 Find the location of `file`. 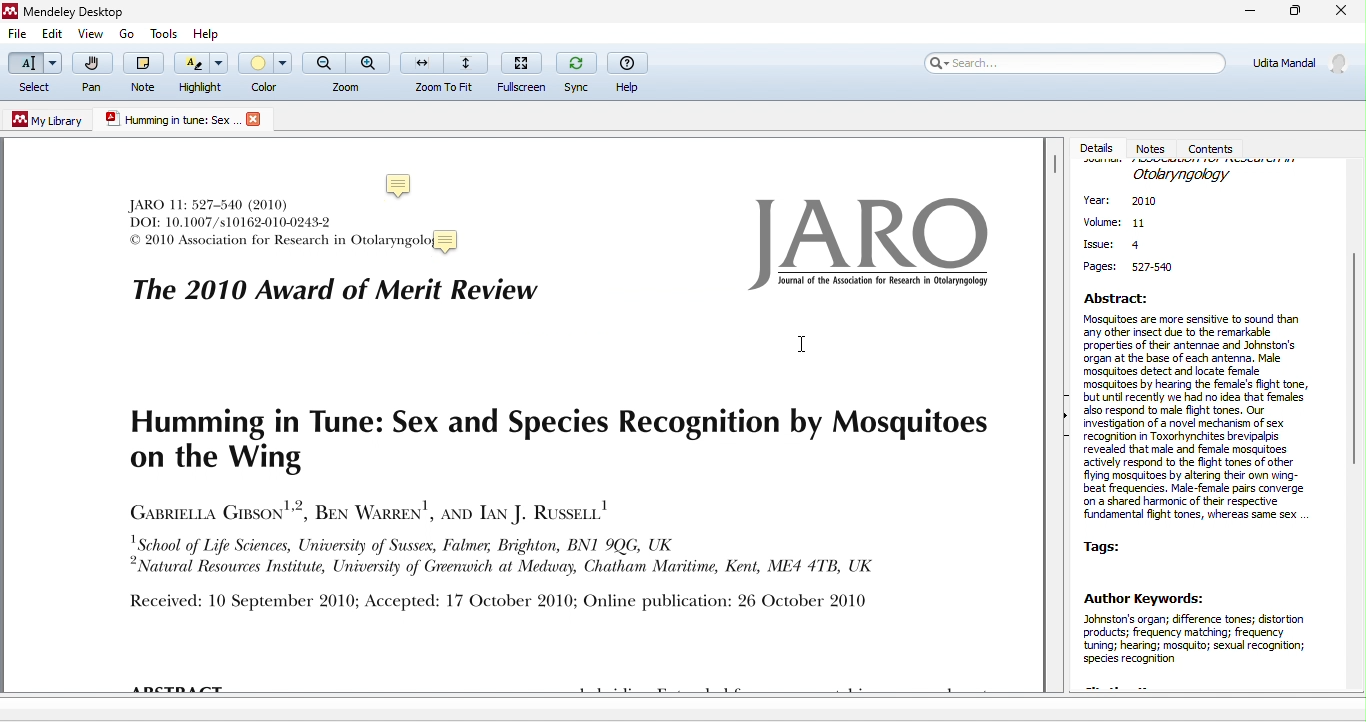

file is located at coordinates (16, 35).